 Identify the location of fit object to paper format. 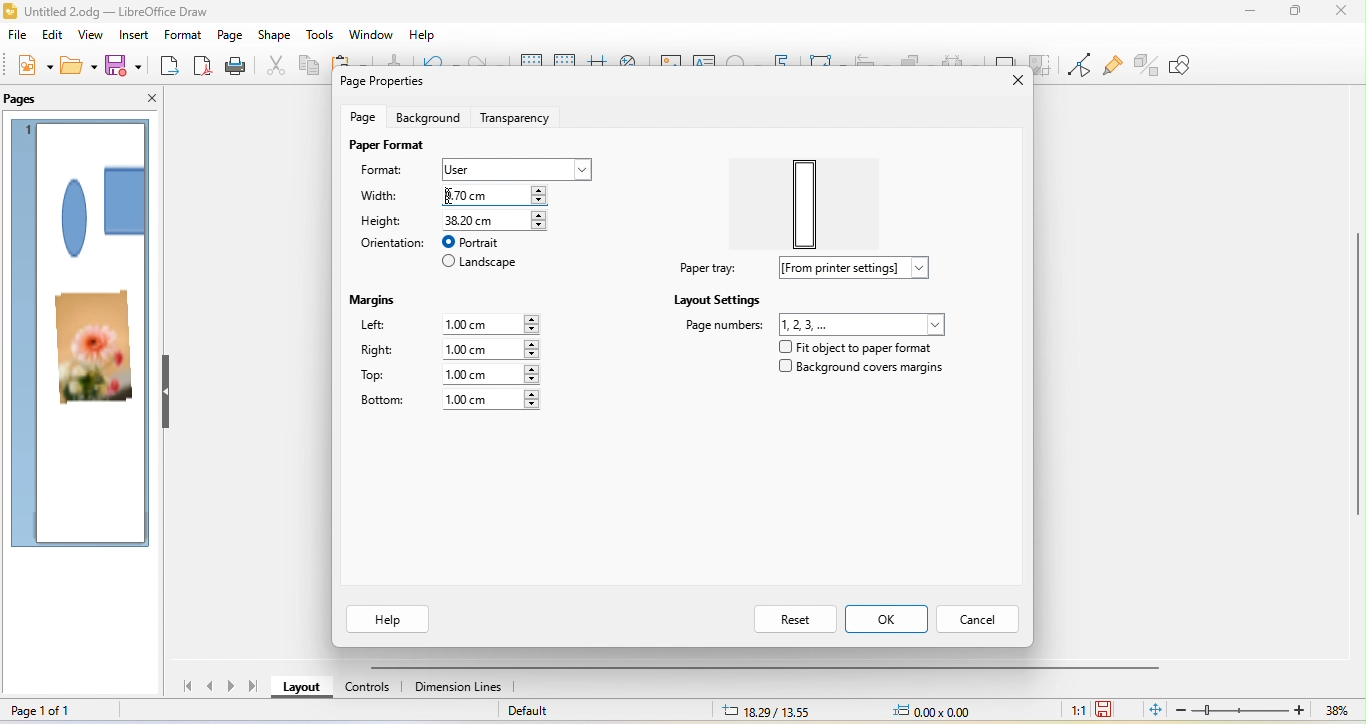
(867, 345).